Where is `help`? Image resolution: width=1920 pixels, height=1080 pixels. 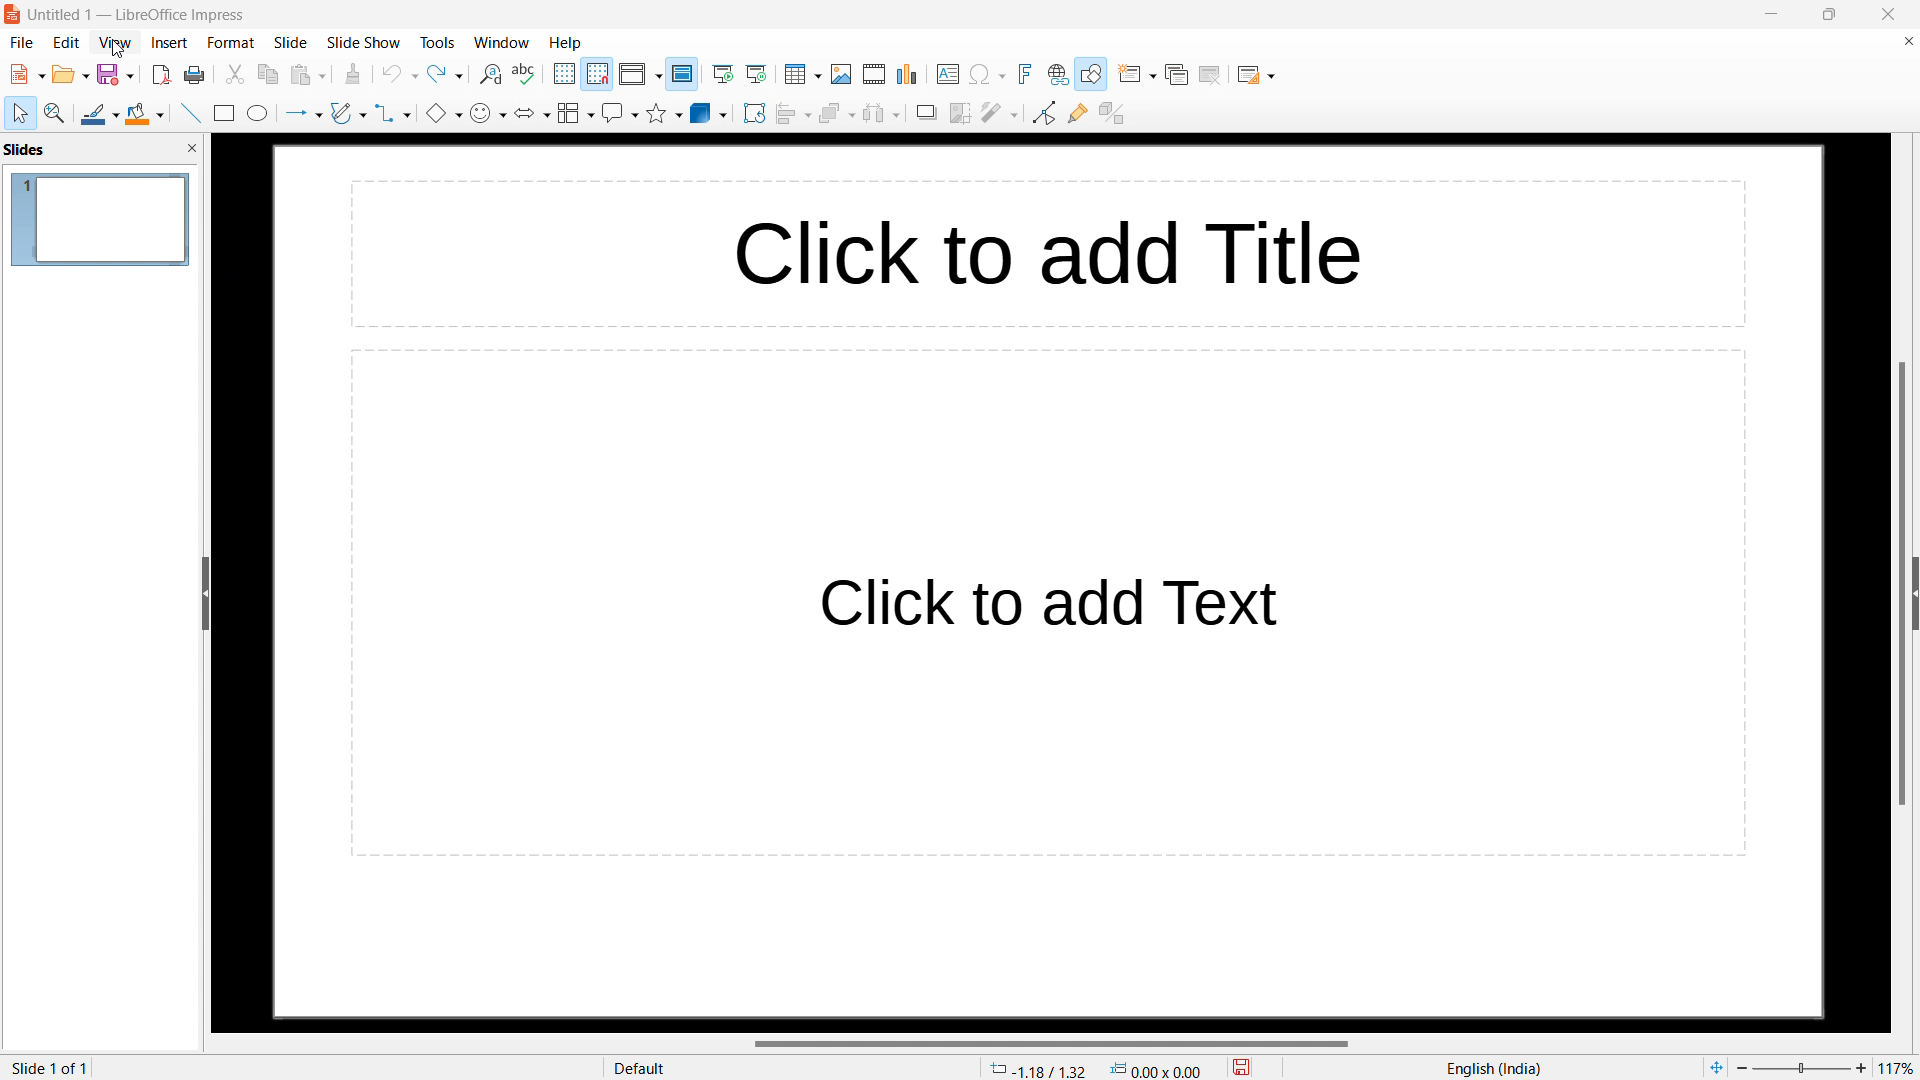
help is located at coordinates (565, 43).